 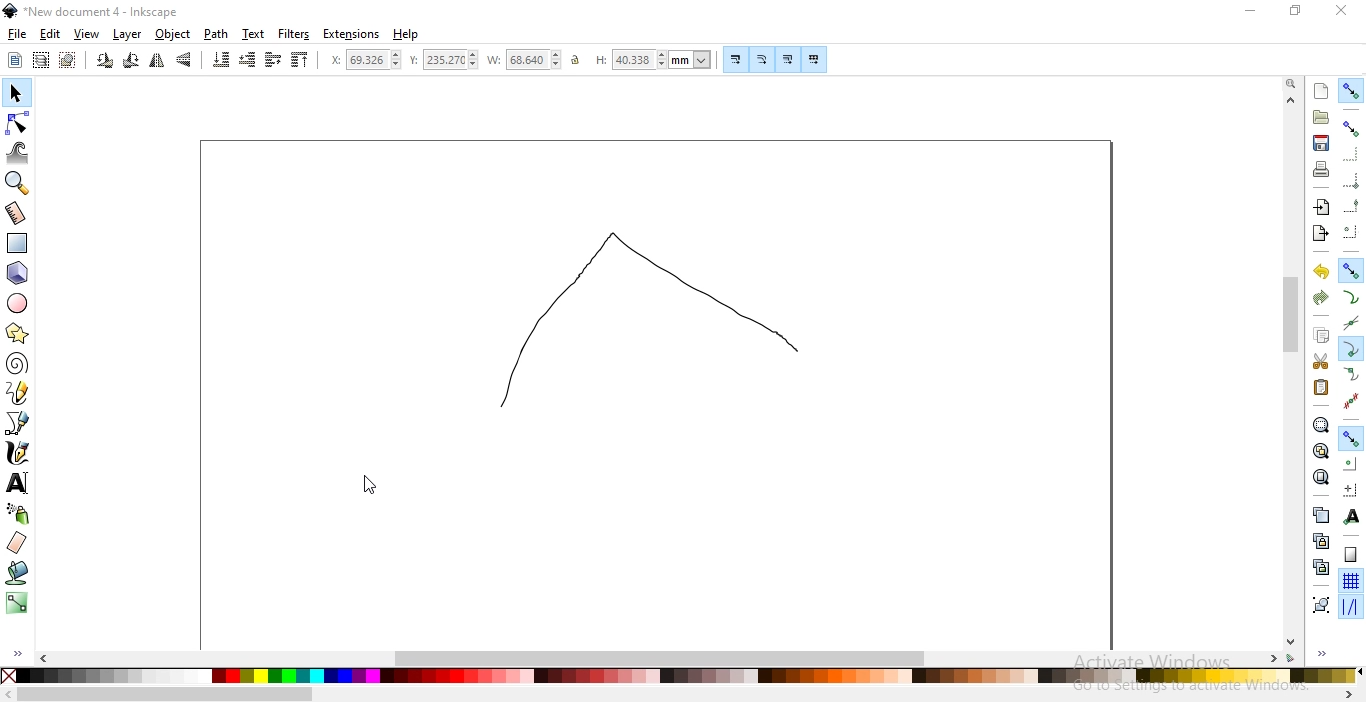 What do you see at coordinates (19, 513) in the screenshot?
I see `spray objects by scuplting or painting` at bounding box center [19, 513].